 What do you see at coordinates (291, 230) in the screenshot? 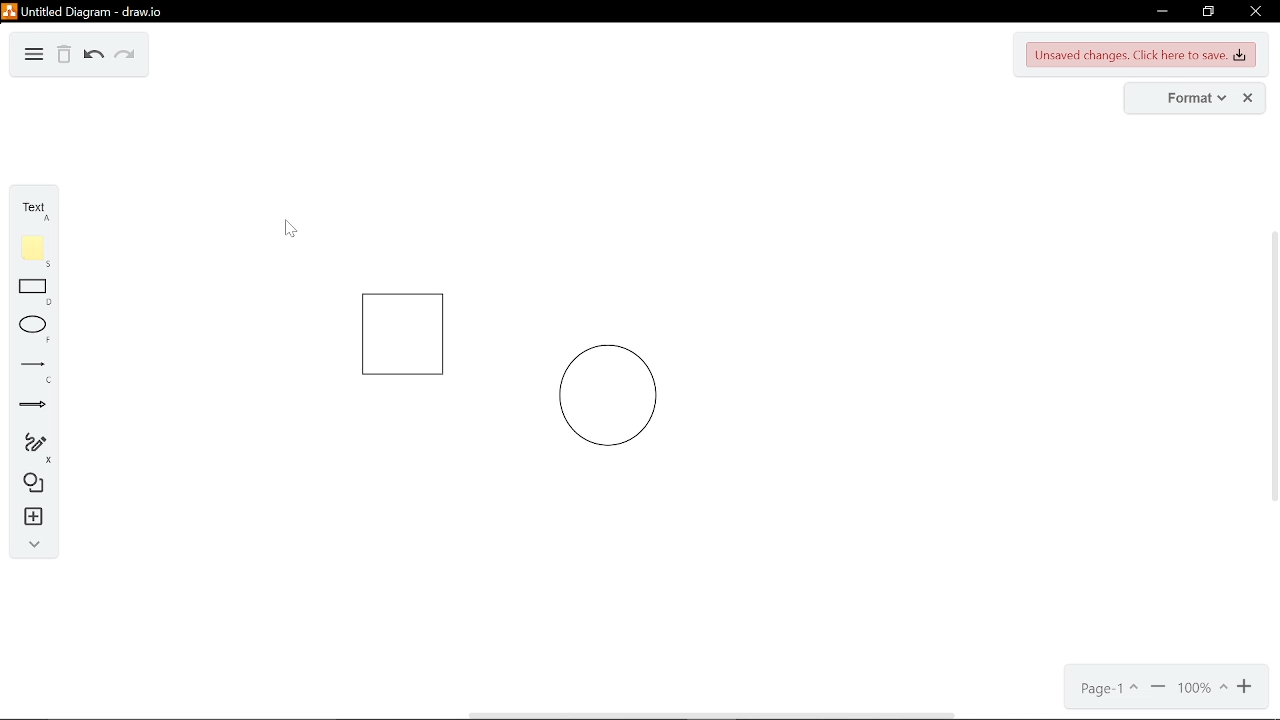
I see `cursor` at bounding box center [291, 230].